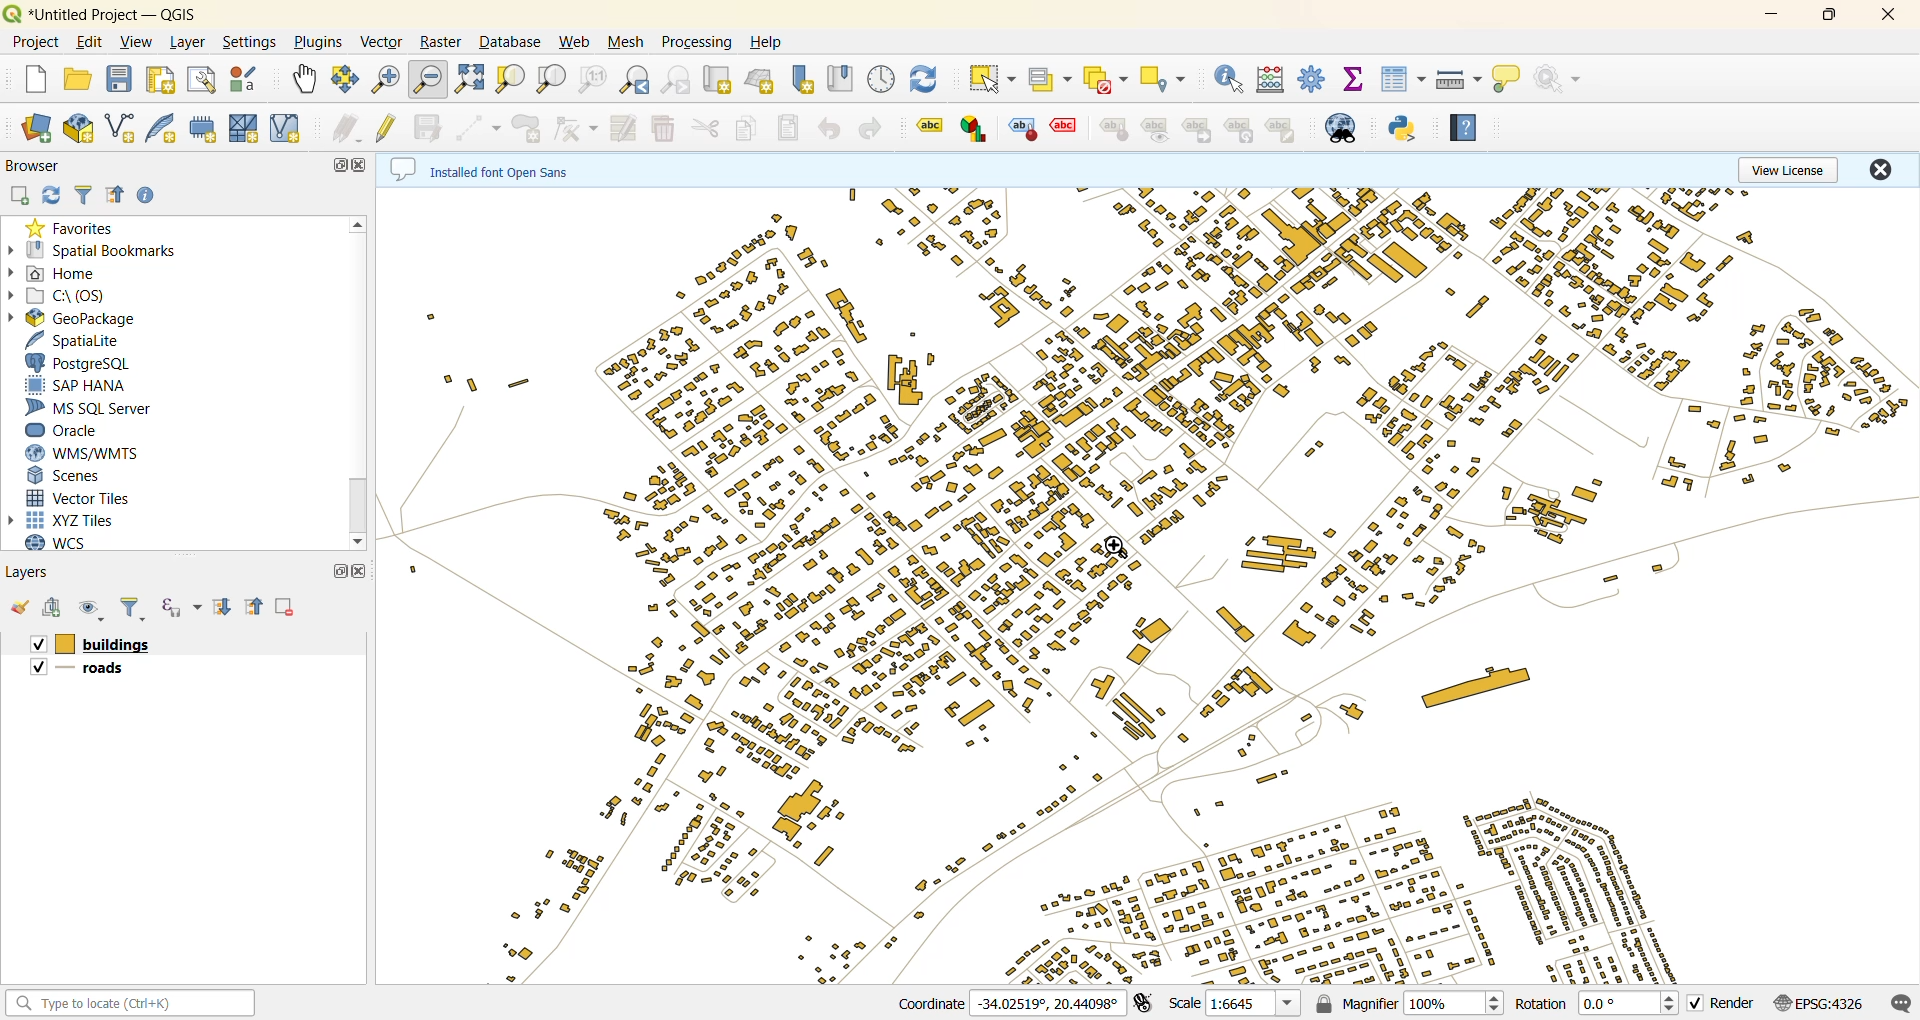  Describe the element at coordinates (790, 128) in the screenshot. I see `paste` at that location.